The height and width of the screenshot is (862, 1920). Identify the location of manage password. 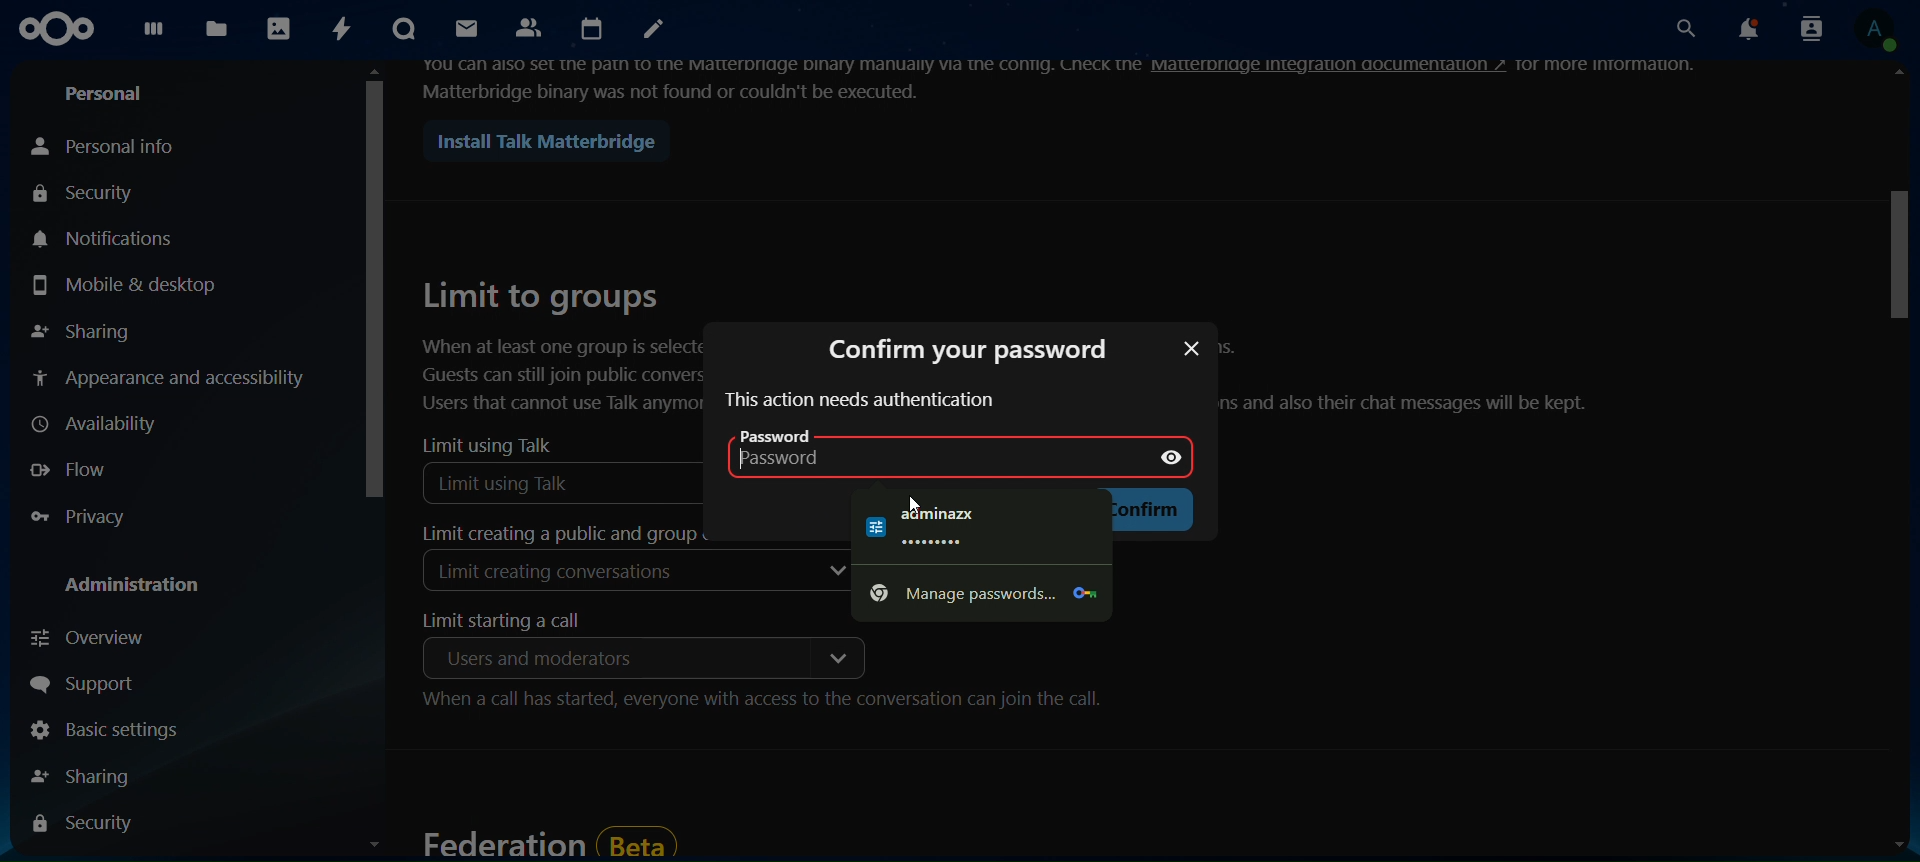
(977, 592).